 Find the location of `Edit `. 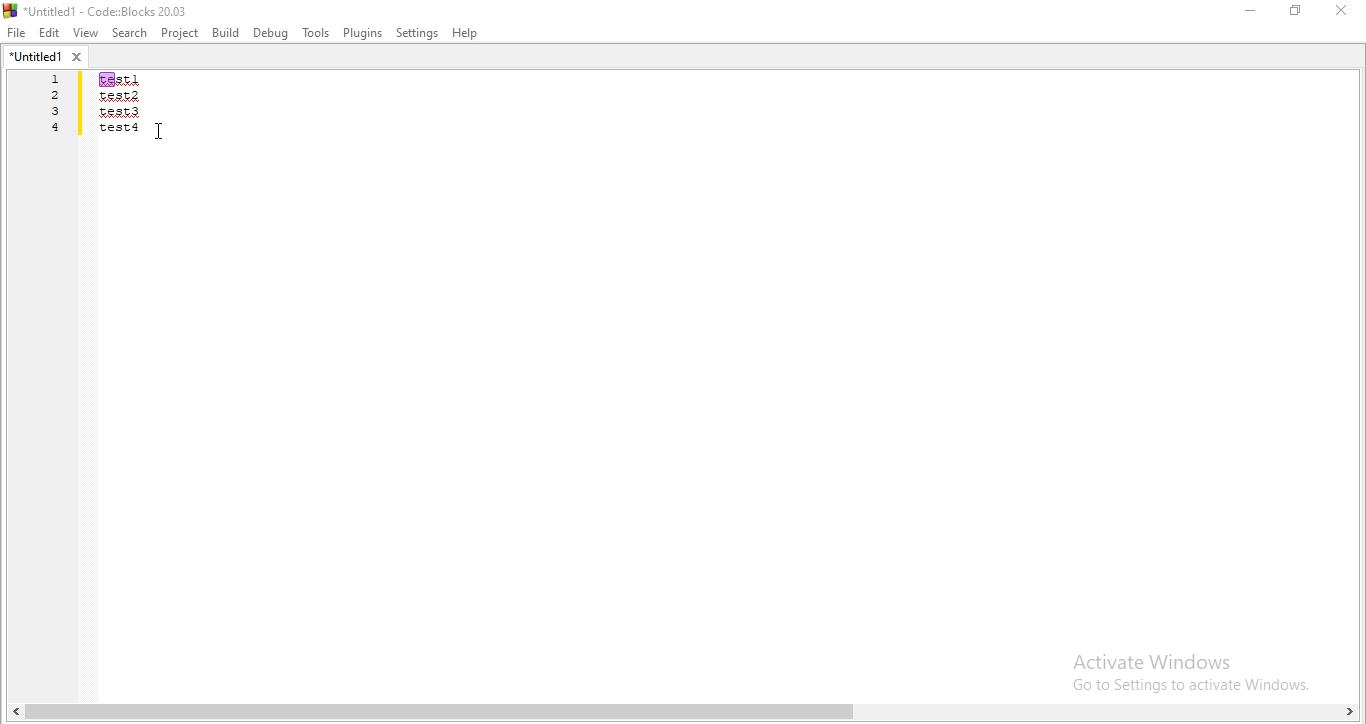

Edit  is located at coordinates (50, 33).